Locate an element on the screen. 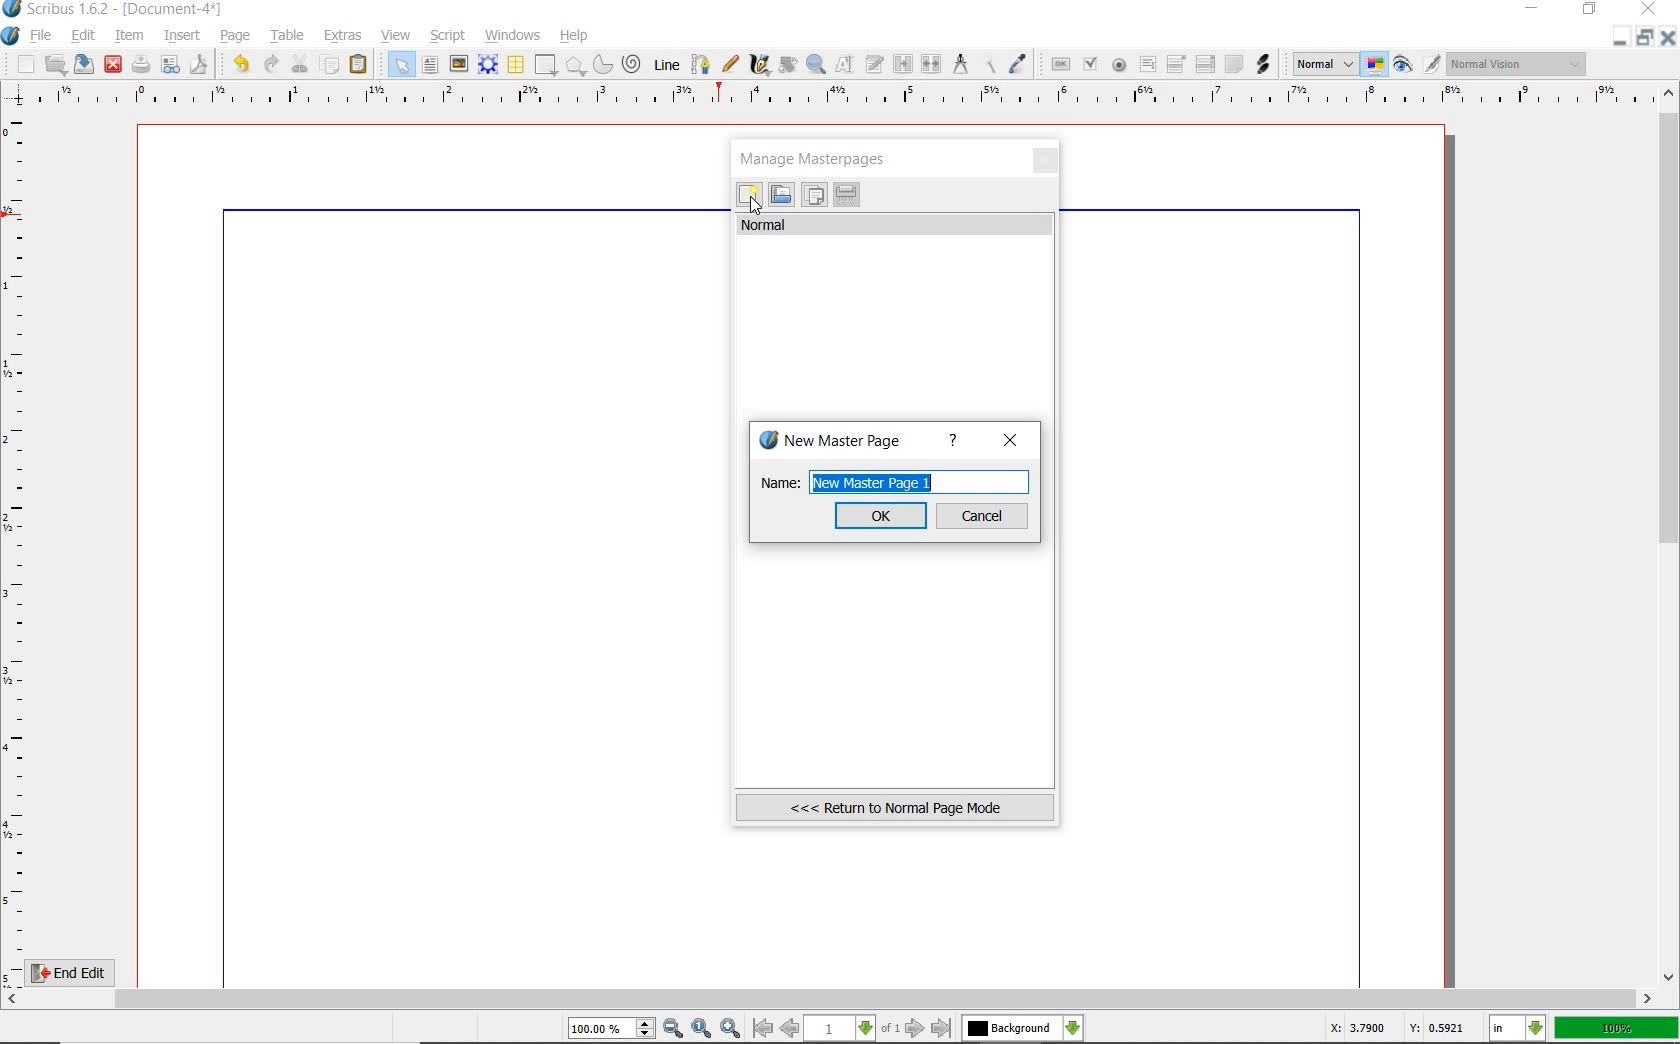  open is located at coordinates (56, 64).